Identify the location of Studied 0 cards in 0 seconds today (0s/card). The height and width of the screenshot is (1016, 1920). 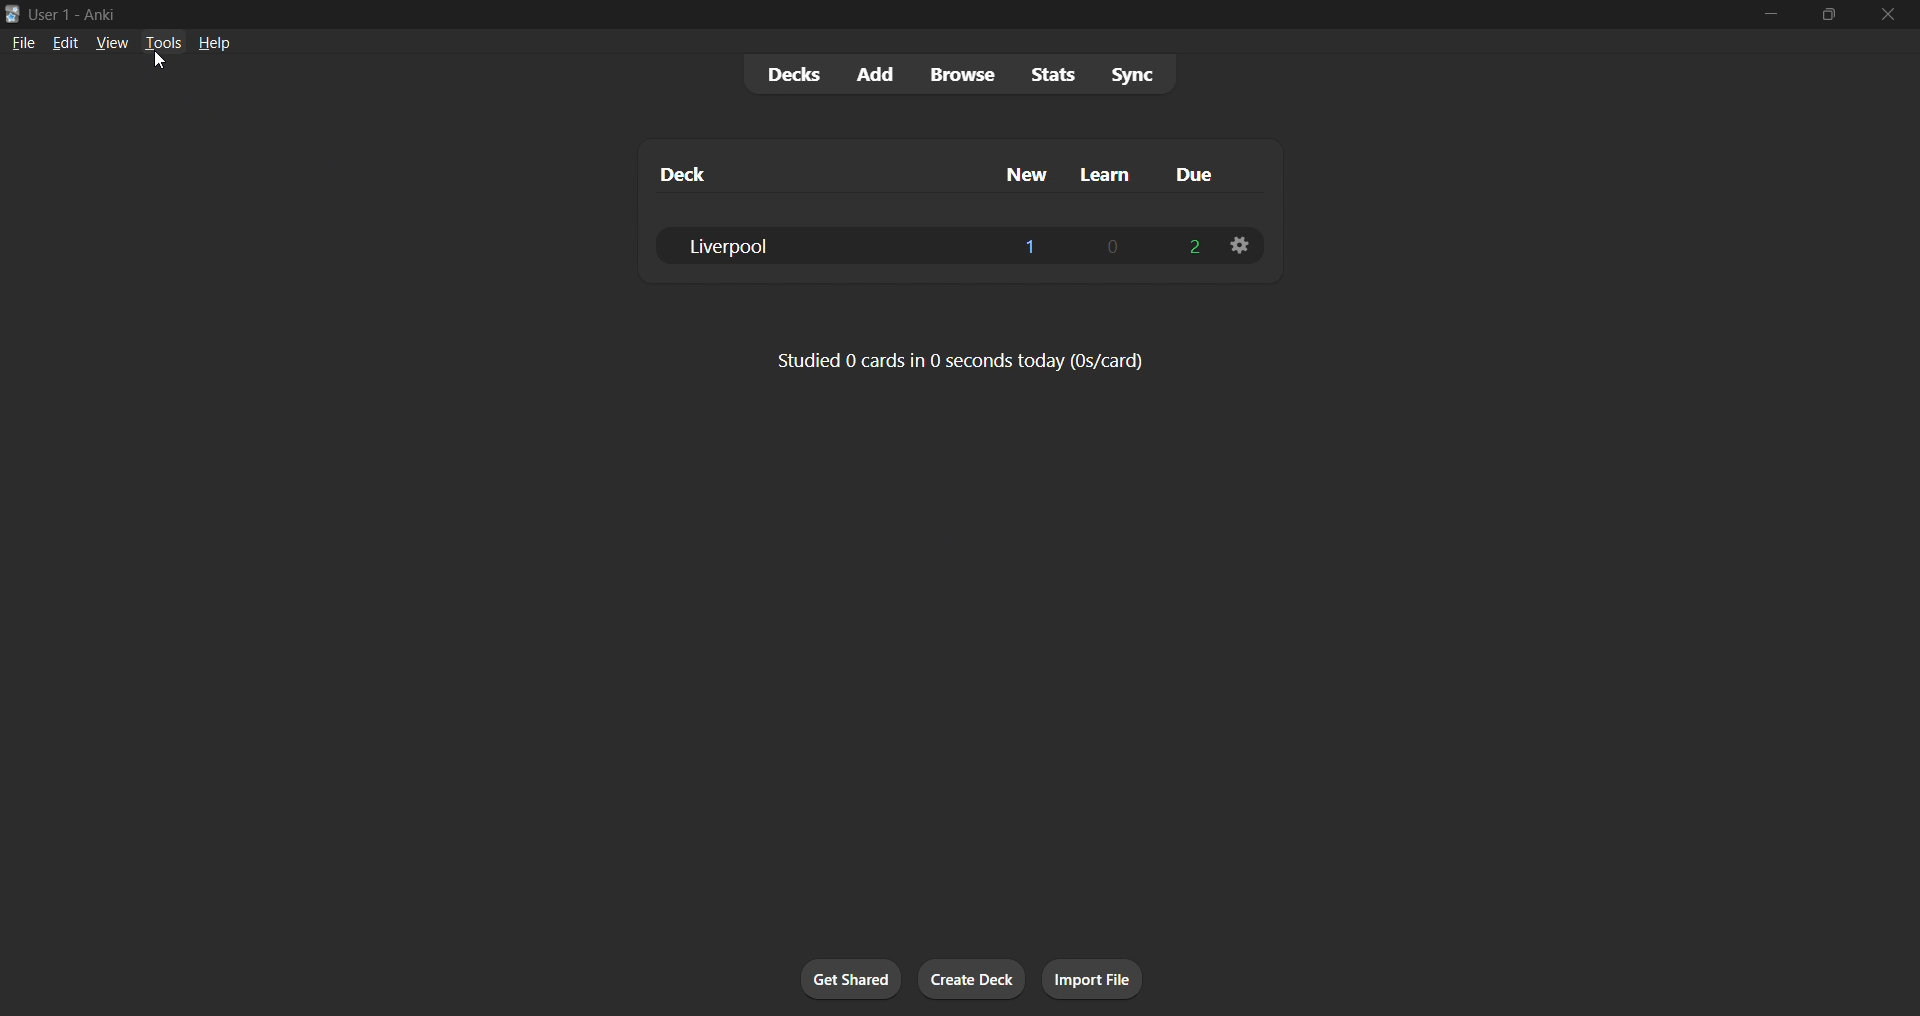
(965, 363).